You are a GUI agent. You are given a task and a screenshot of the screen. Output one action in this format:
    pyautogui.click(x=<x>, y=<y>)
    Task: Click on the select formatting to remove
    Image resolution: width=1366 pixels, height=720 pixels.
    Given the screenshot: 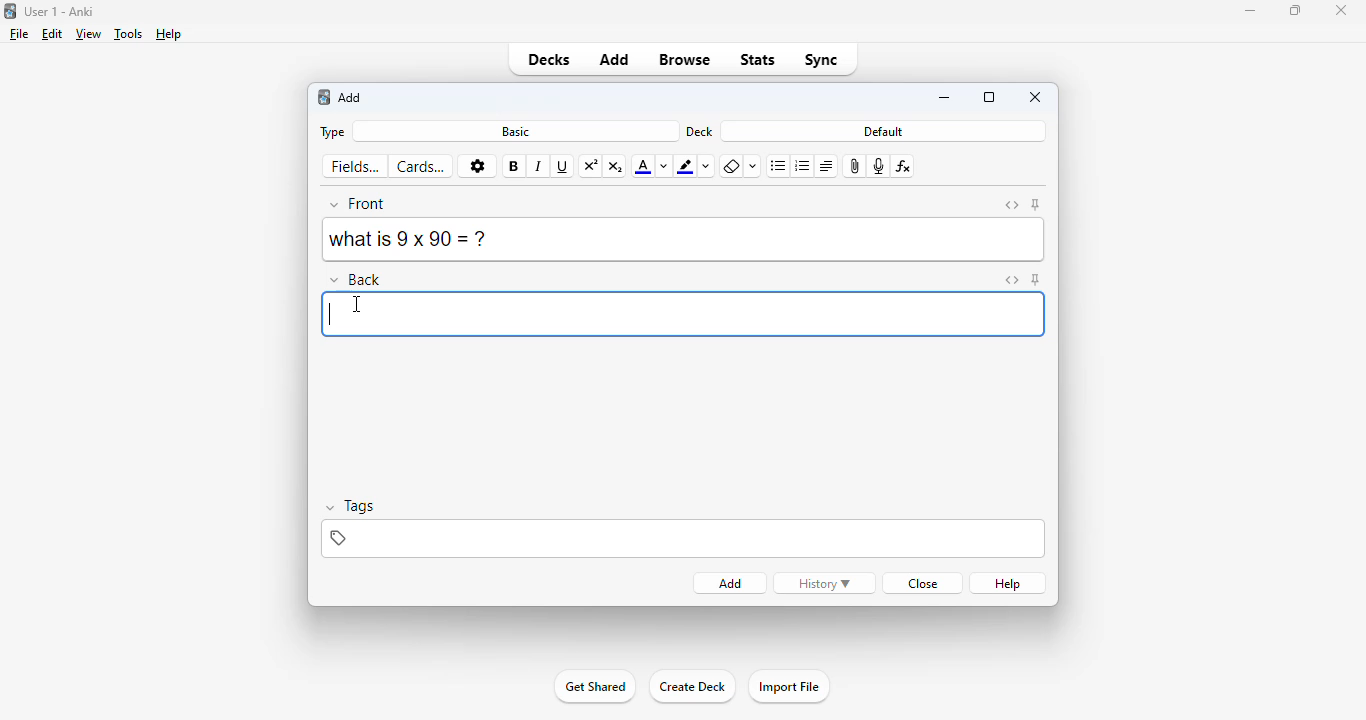 What is the action you would take?
    pyautogui.click(x=753, y=167)
    